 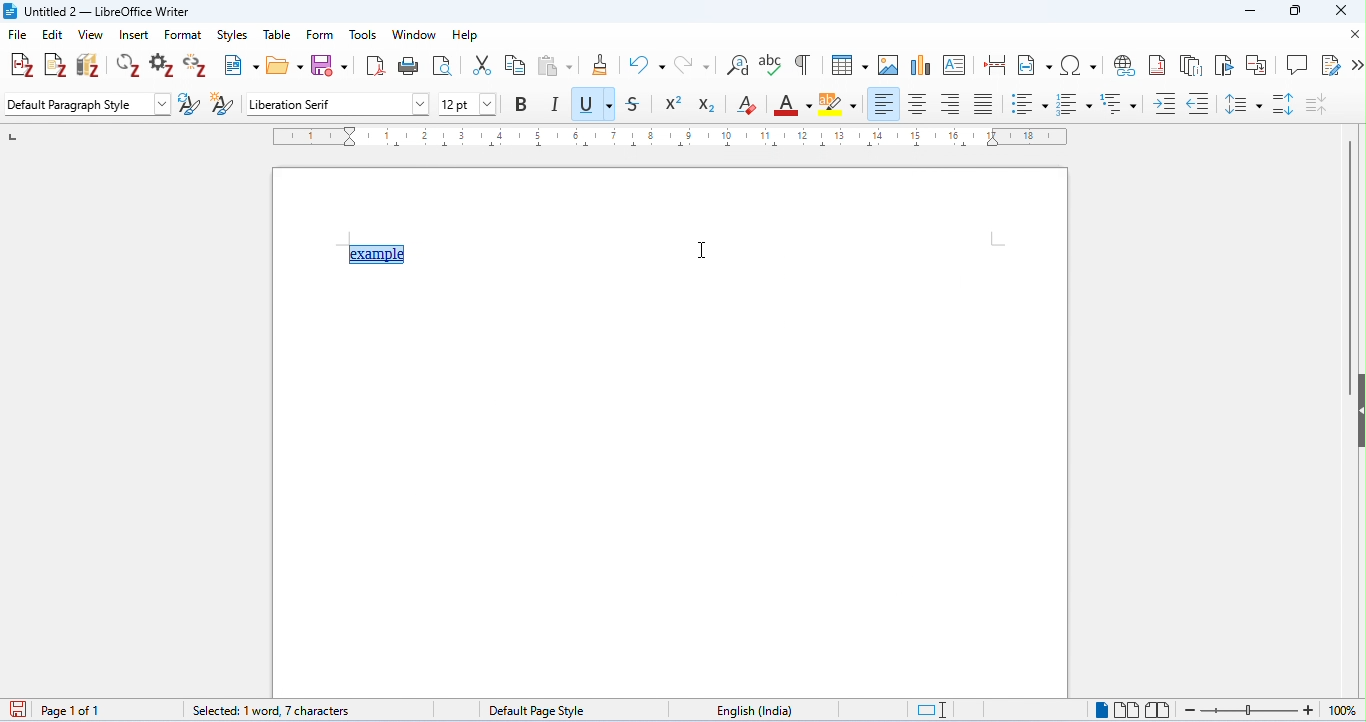 What do you see at coordinates (364, 34) in the screenshot?
I see `tools` at bounding box center [364, 34].